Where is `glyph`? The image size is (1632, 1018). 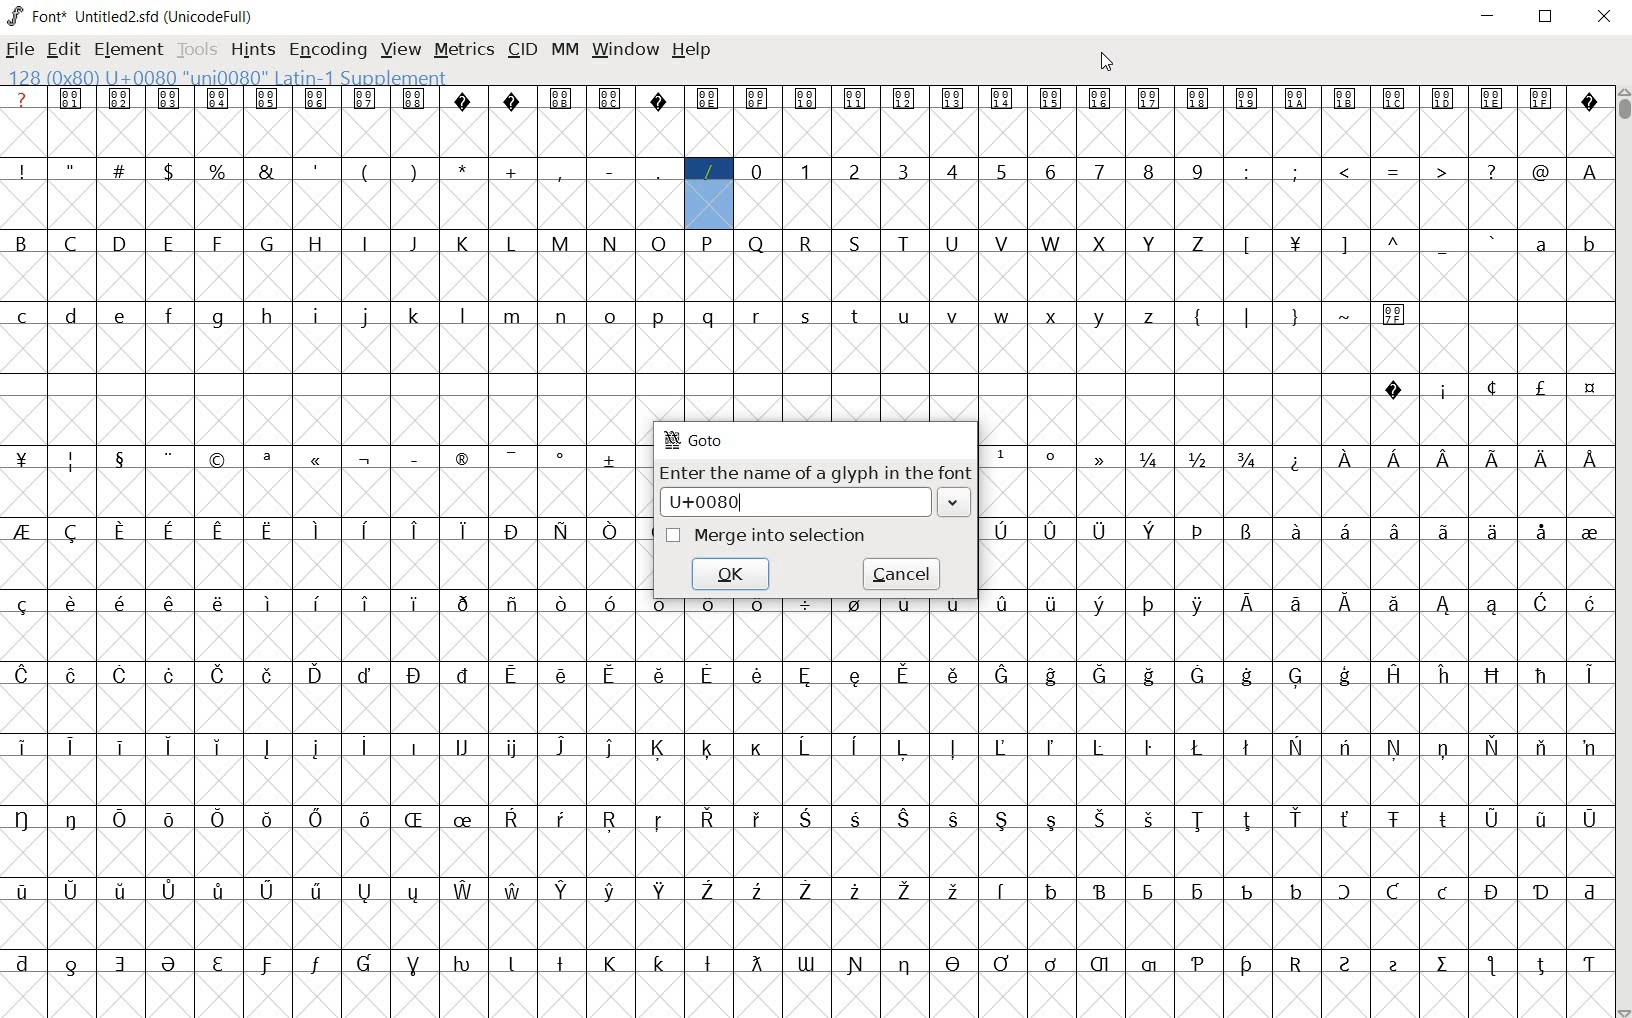 glyph is located at coordinates (659, 171).